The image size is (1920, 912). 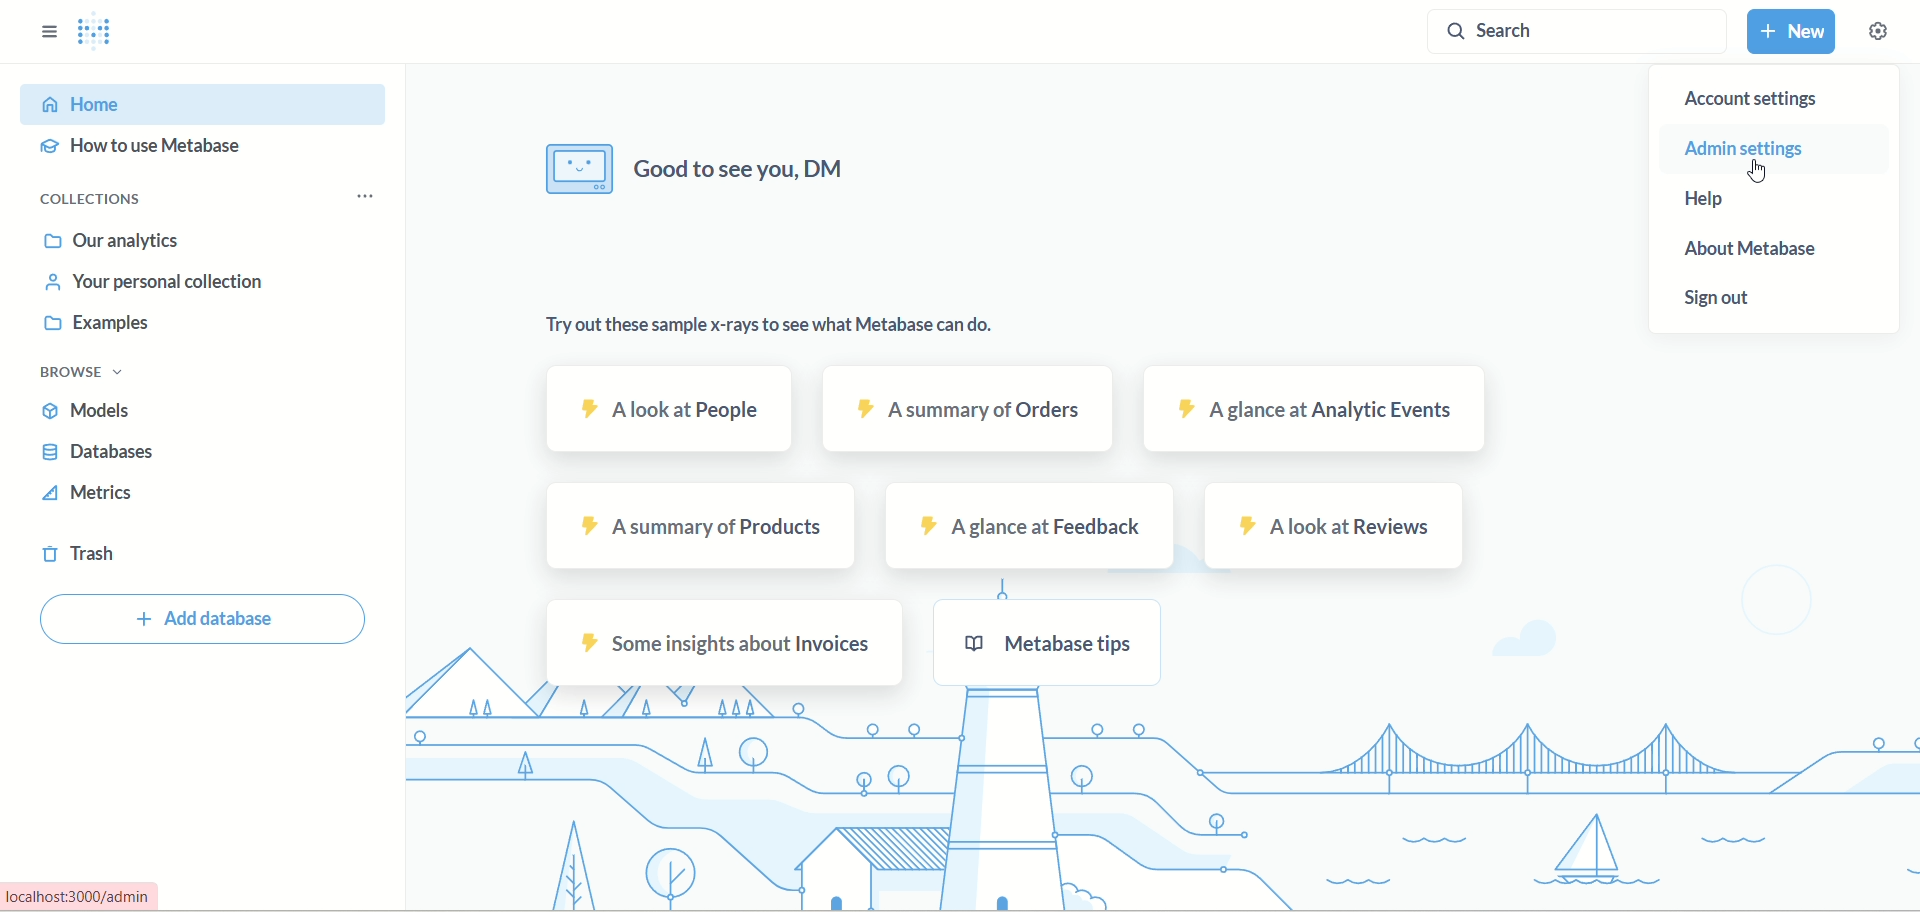 I want to click on reviews, so click(x=1330, y=526).